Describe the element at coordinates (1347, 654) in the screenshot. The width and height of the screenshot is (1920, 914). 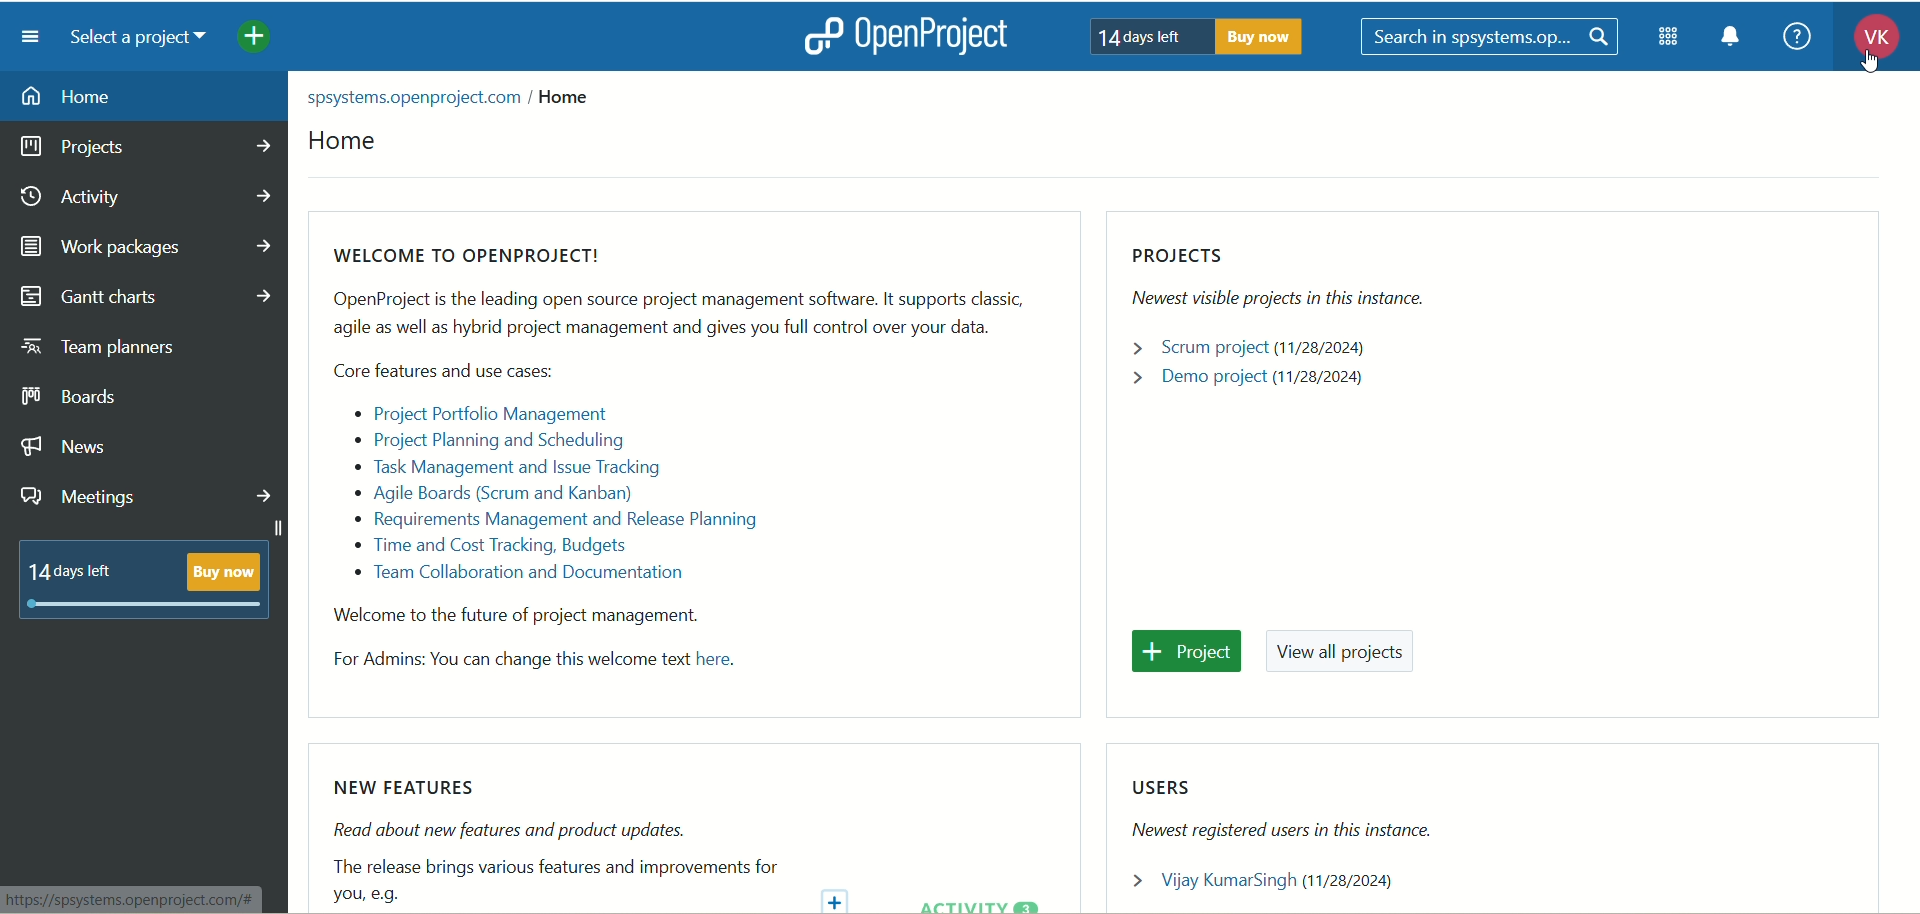
I see `view all projects` at that location.